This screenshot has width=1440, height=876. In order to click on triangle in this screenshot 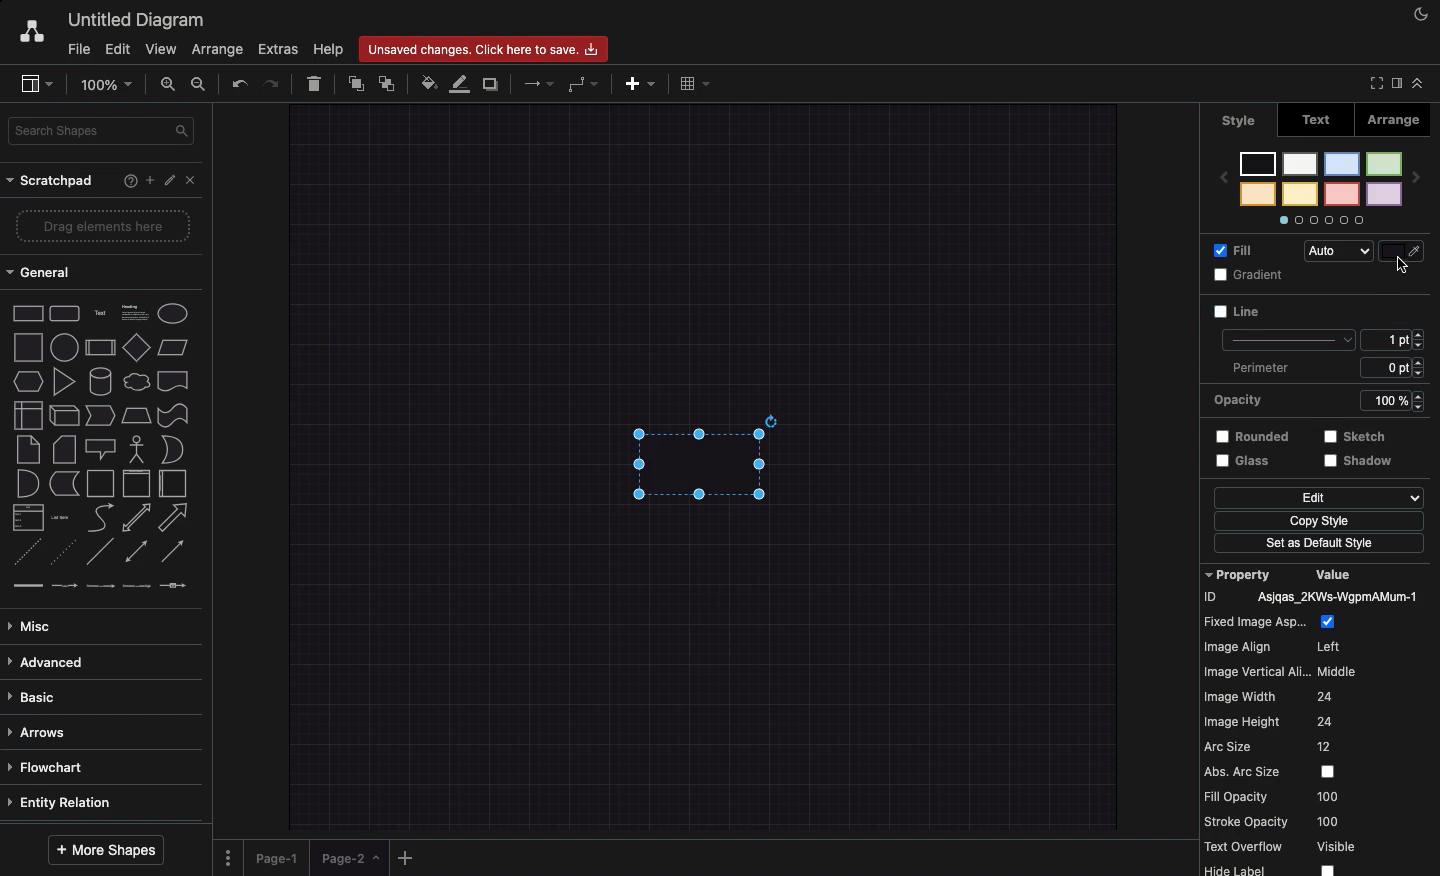, I will do `click(63, 382)`.